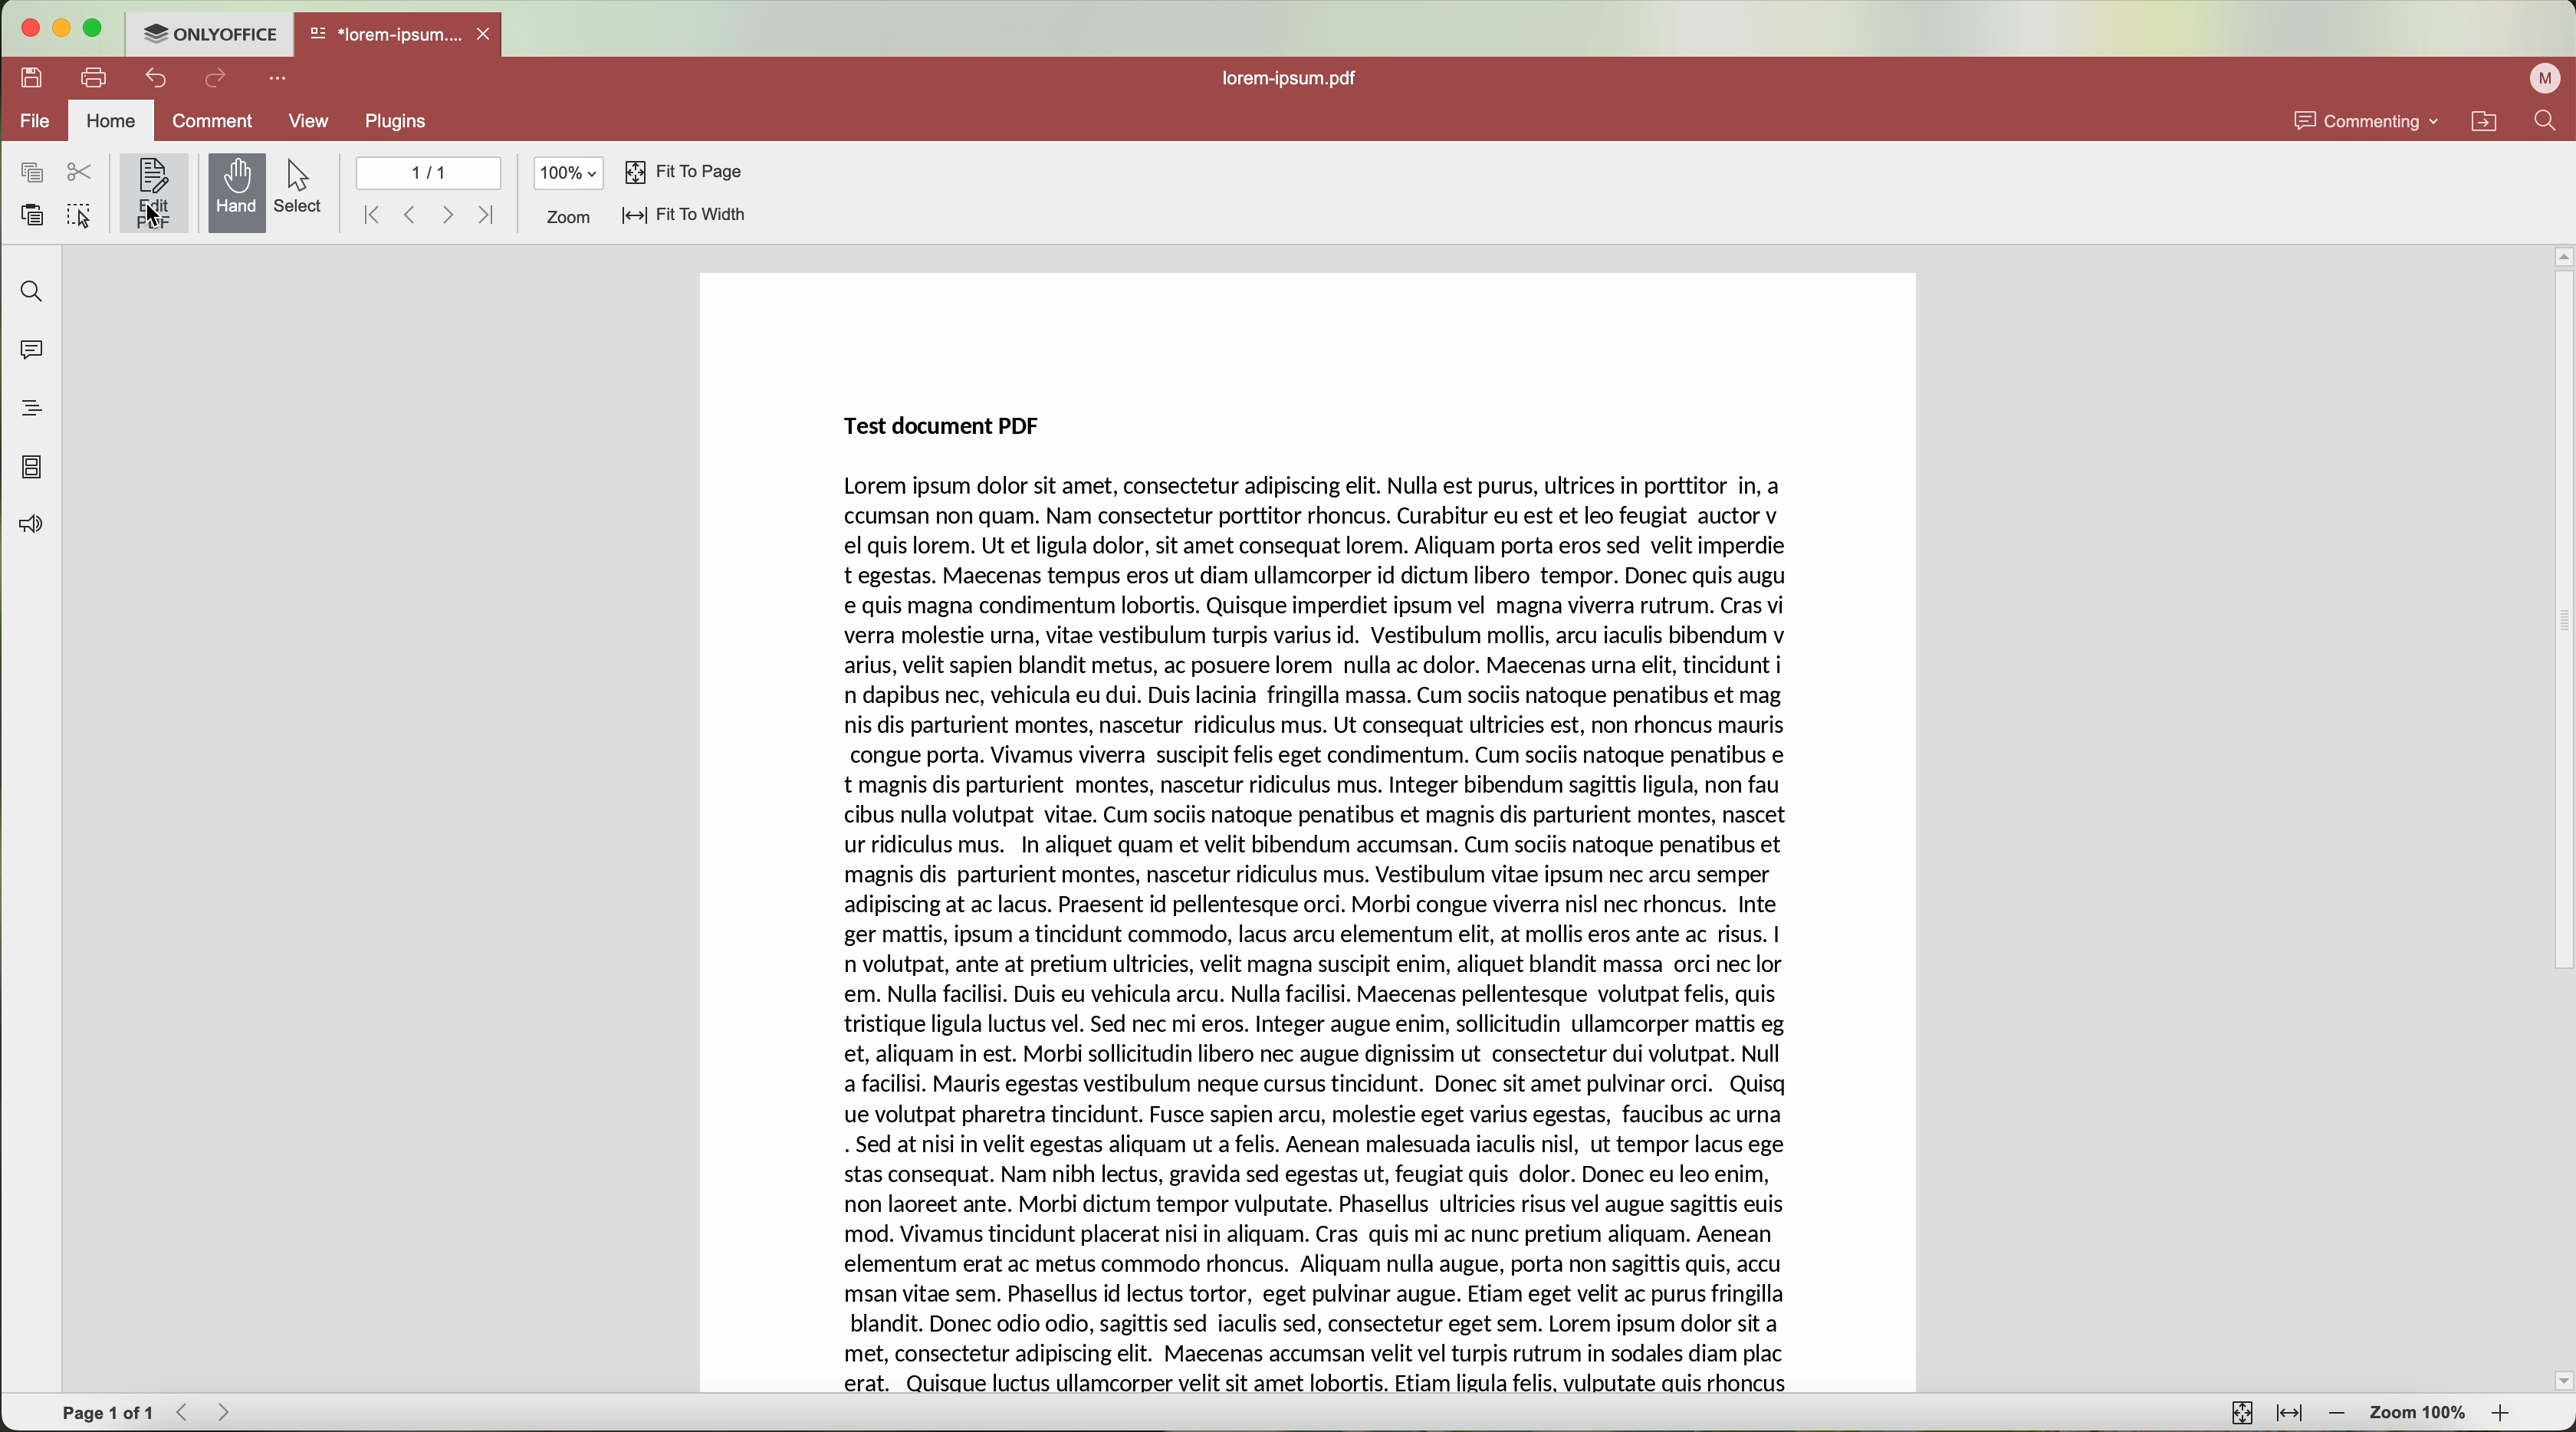 This screenshot has width=2576, height=1432. What do you see at coordinates (431, 172) in the screenshot?
I see `1/1` at bounding box center [431, 172].